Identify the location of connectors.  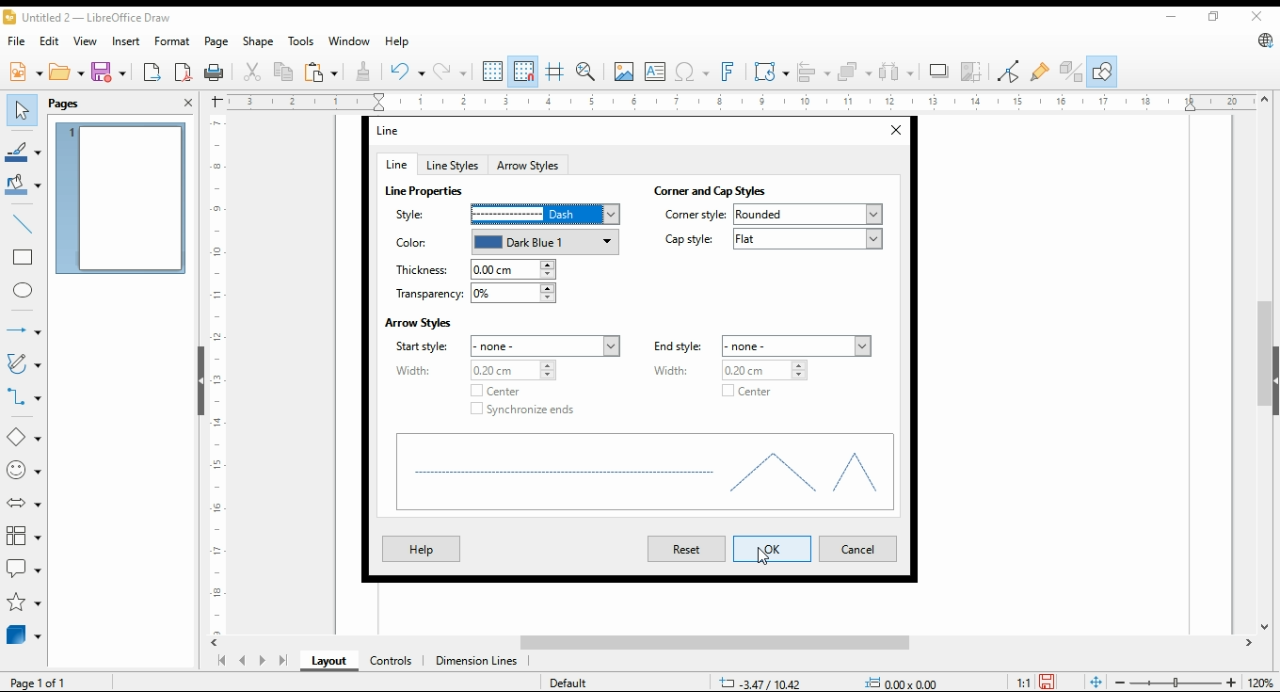
(24, 394).